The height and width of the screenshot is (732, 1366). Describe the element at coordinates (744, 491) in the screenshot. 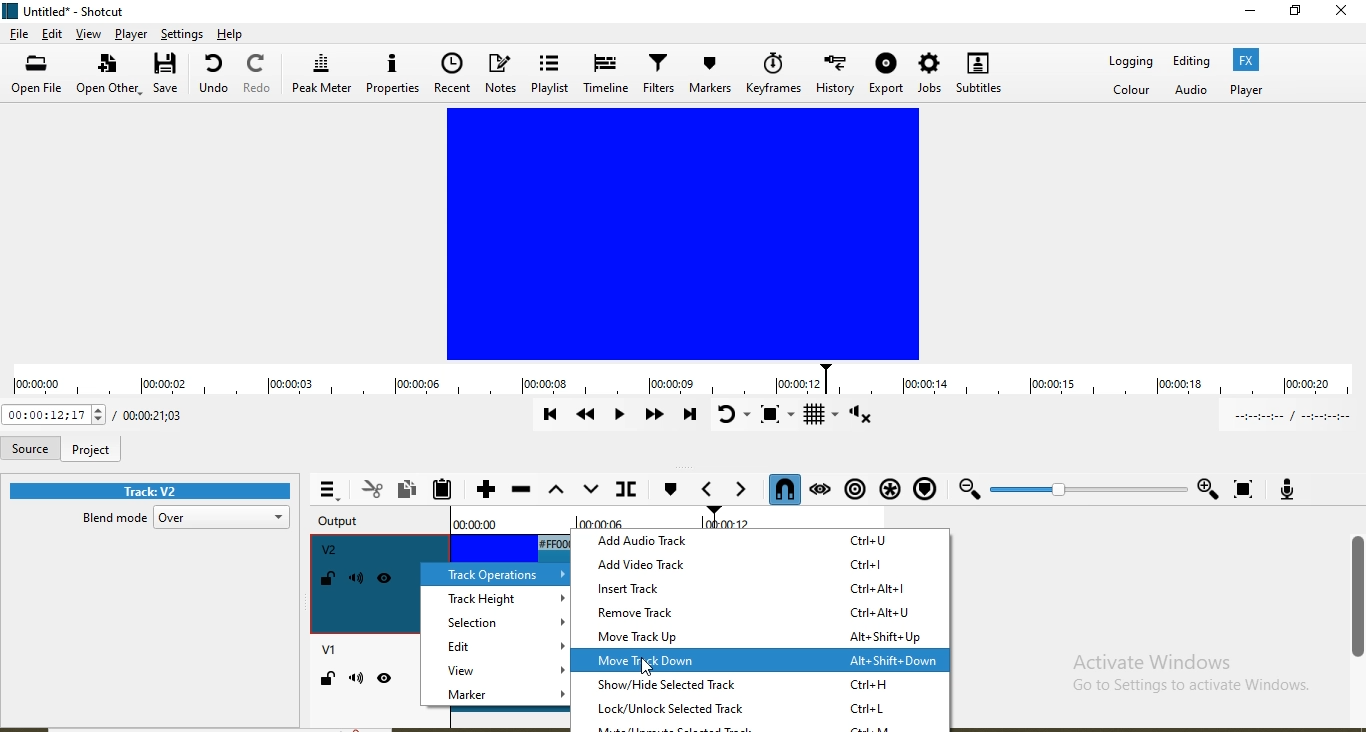

I see `Next marker` at that location.